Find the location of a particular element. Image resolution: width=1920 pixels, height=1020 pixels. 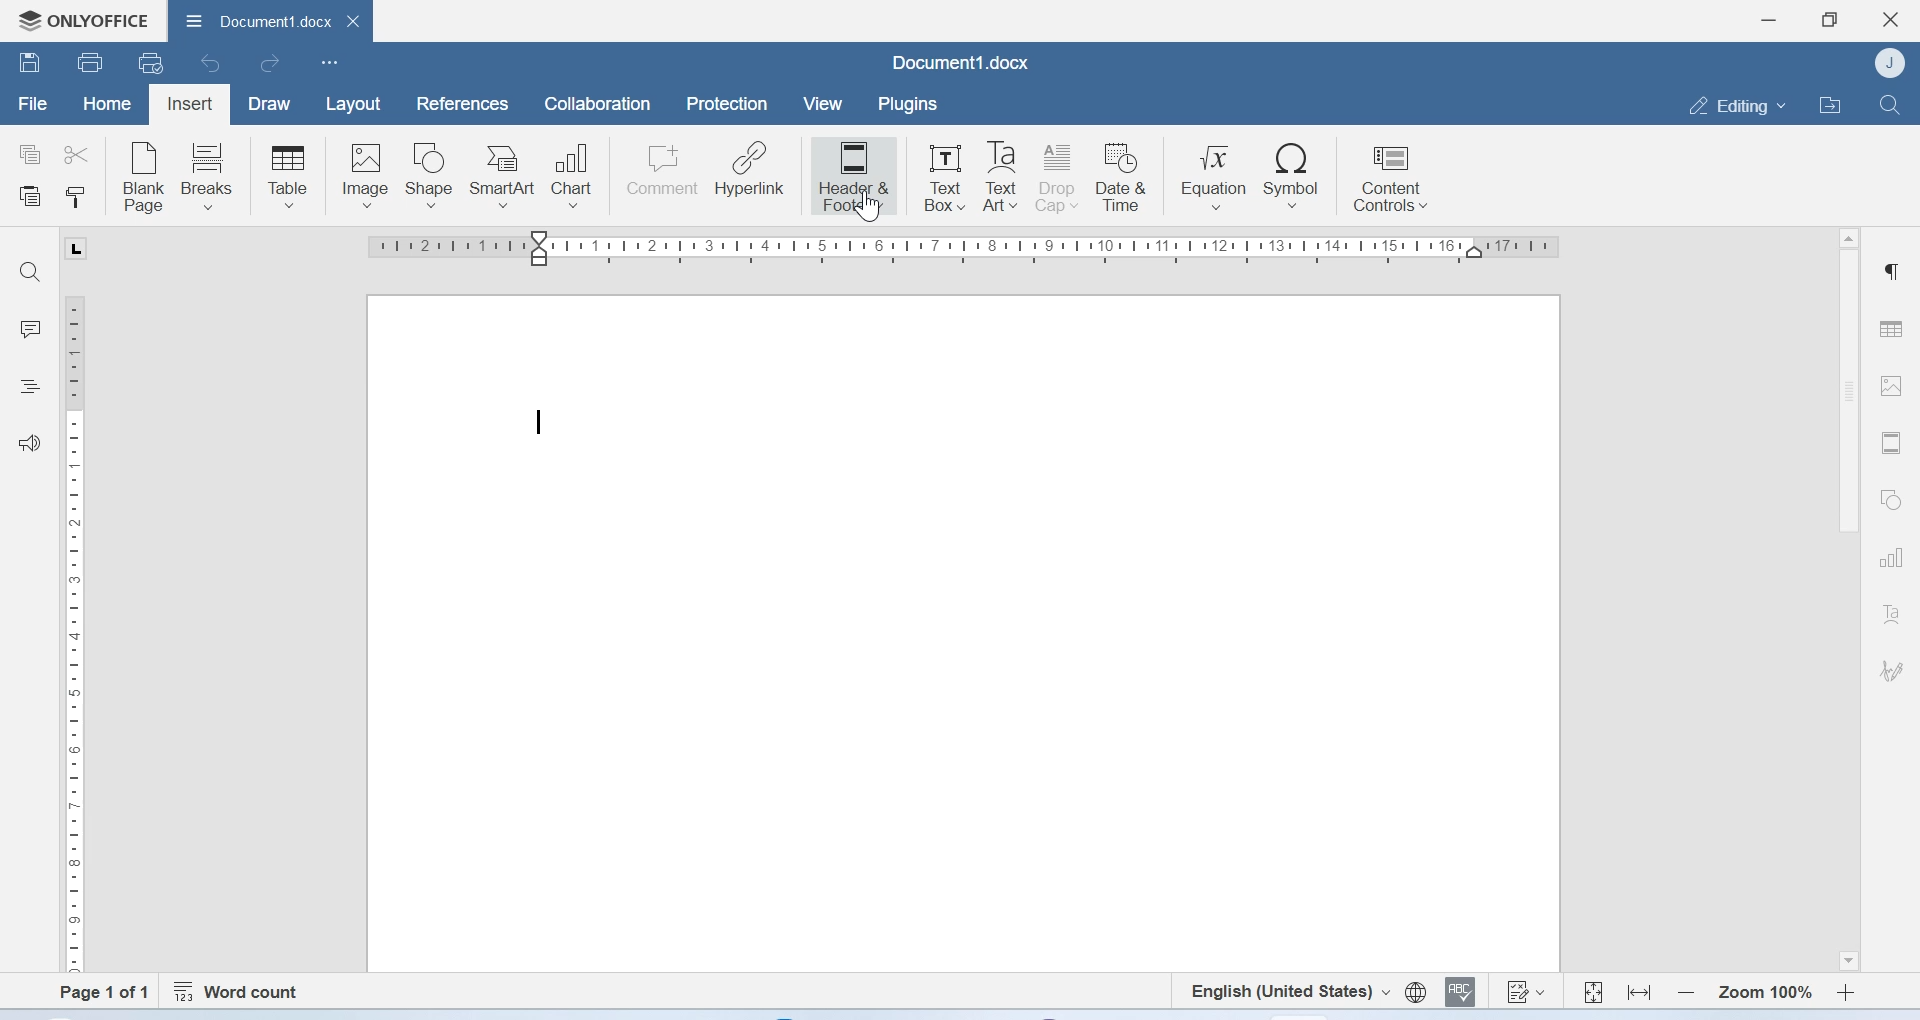

Text Box is located at coordinates (939, 173).